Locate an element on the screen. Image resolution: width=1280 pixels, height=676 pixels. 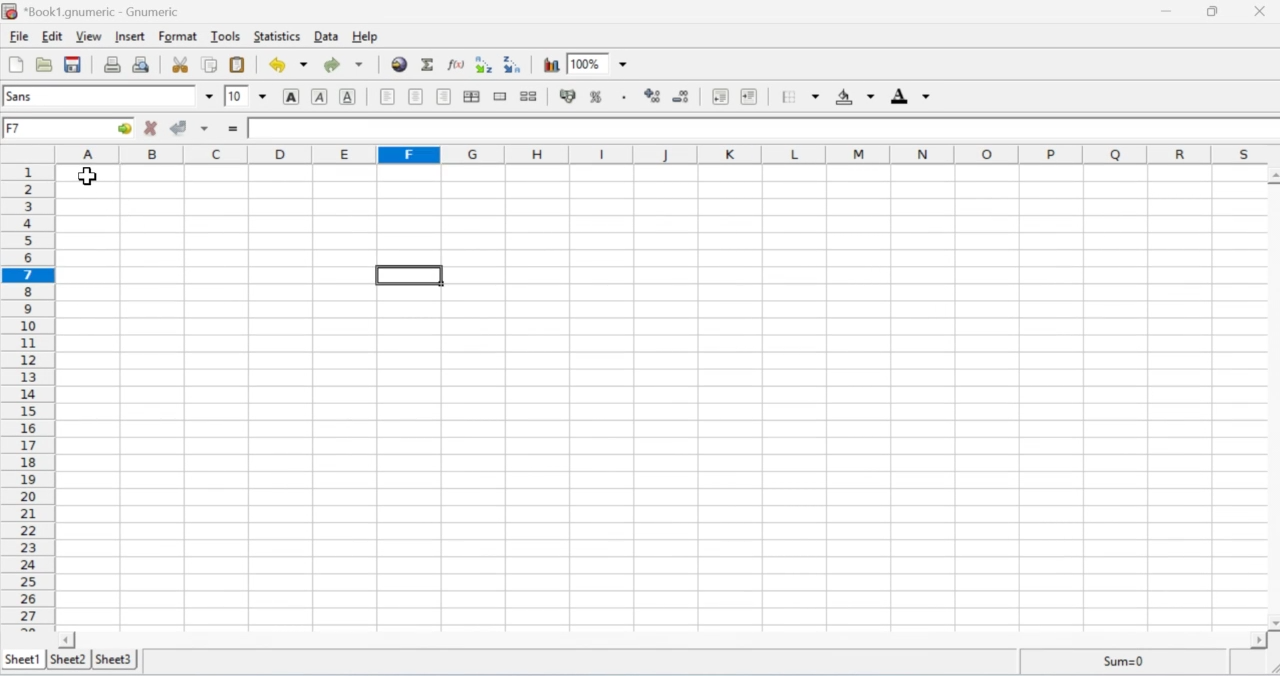
Background is located at coordinates (852, 99).